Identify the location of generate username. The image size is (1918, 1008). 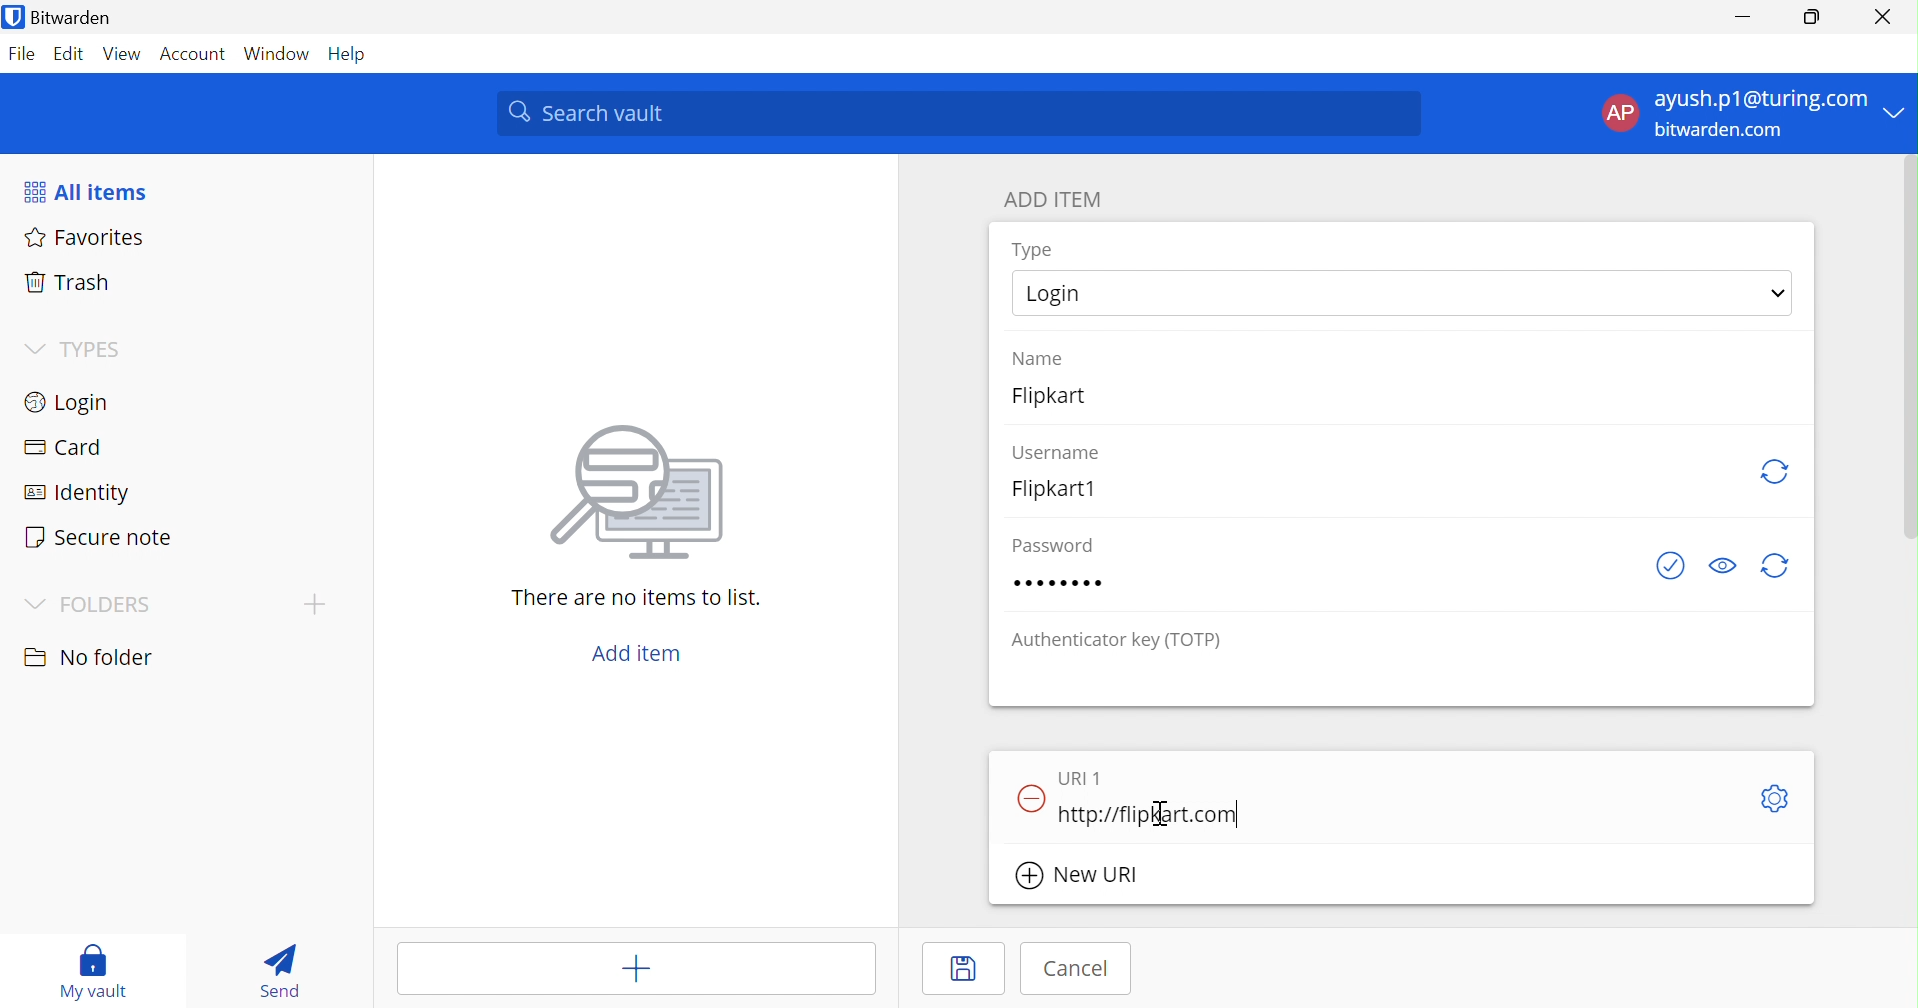
(1776, 469).